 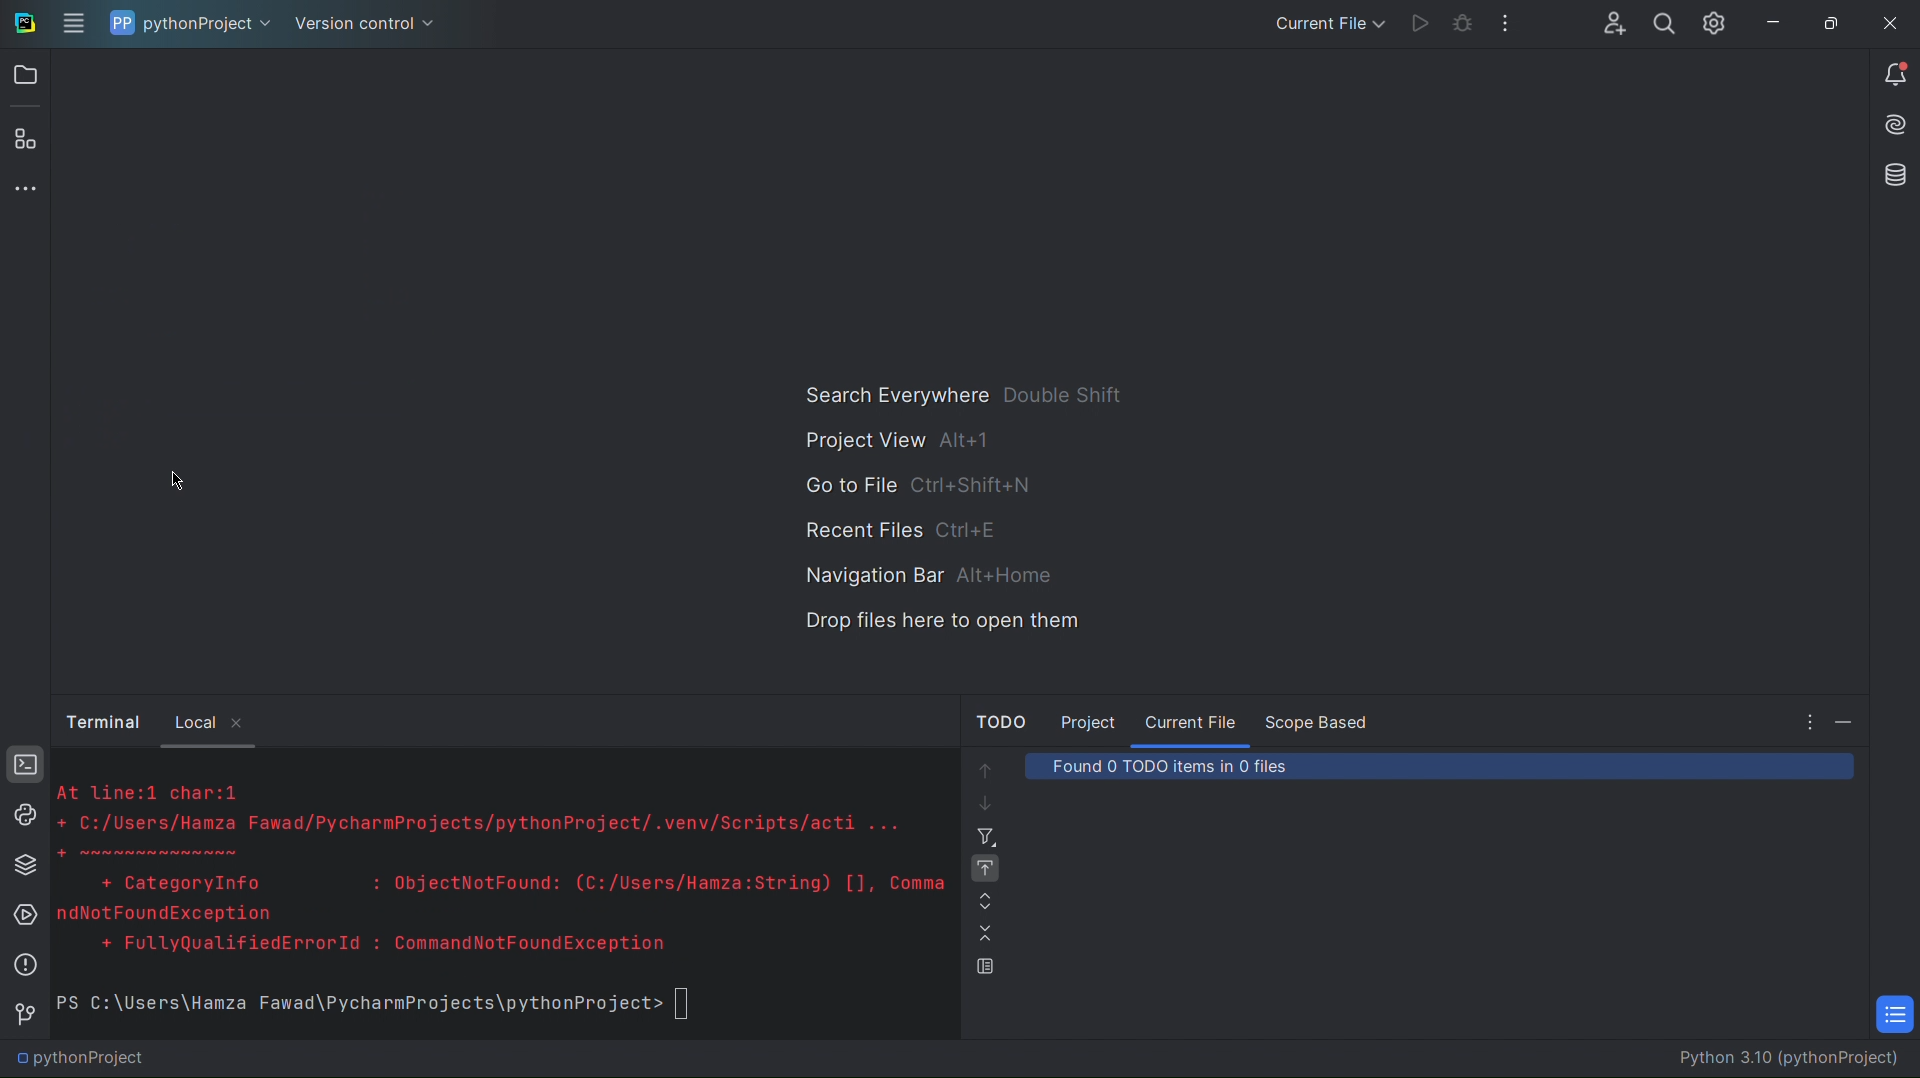 What do you see at coordinates (983, 903) in the screenshot?
I see `Expand All` at bounding box center [983, 903].